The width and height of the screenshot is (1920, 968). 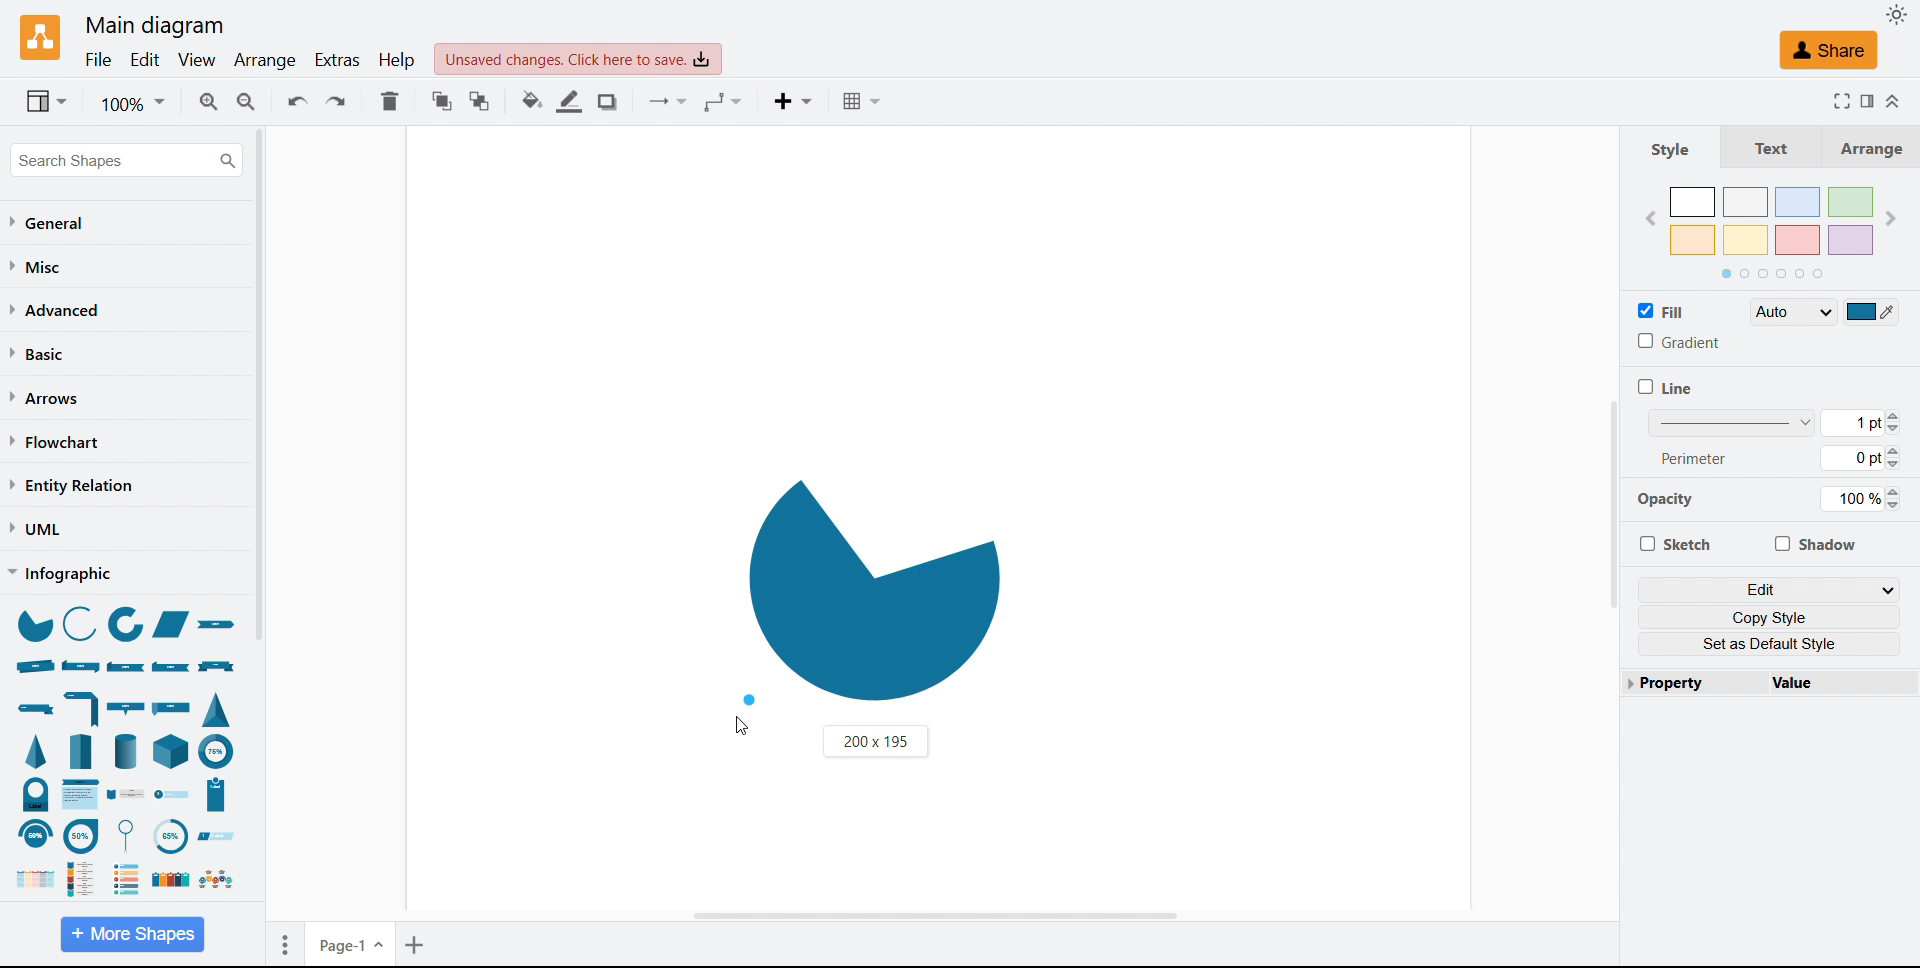 I want to click on Style , so click(x=1671, y=148).